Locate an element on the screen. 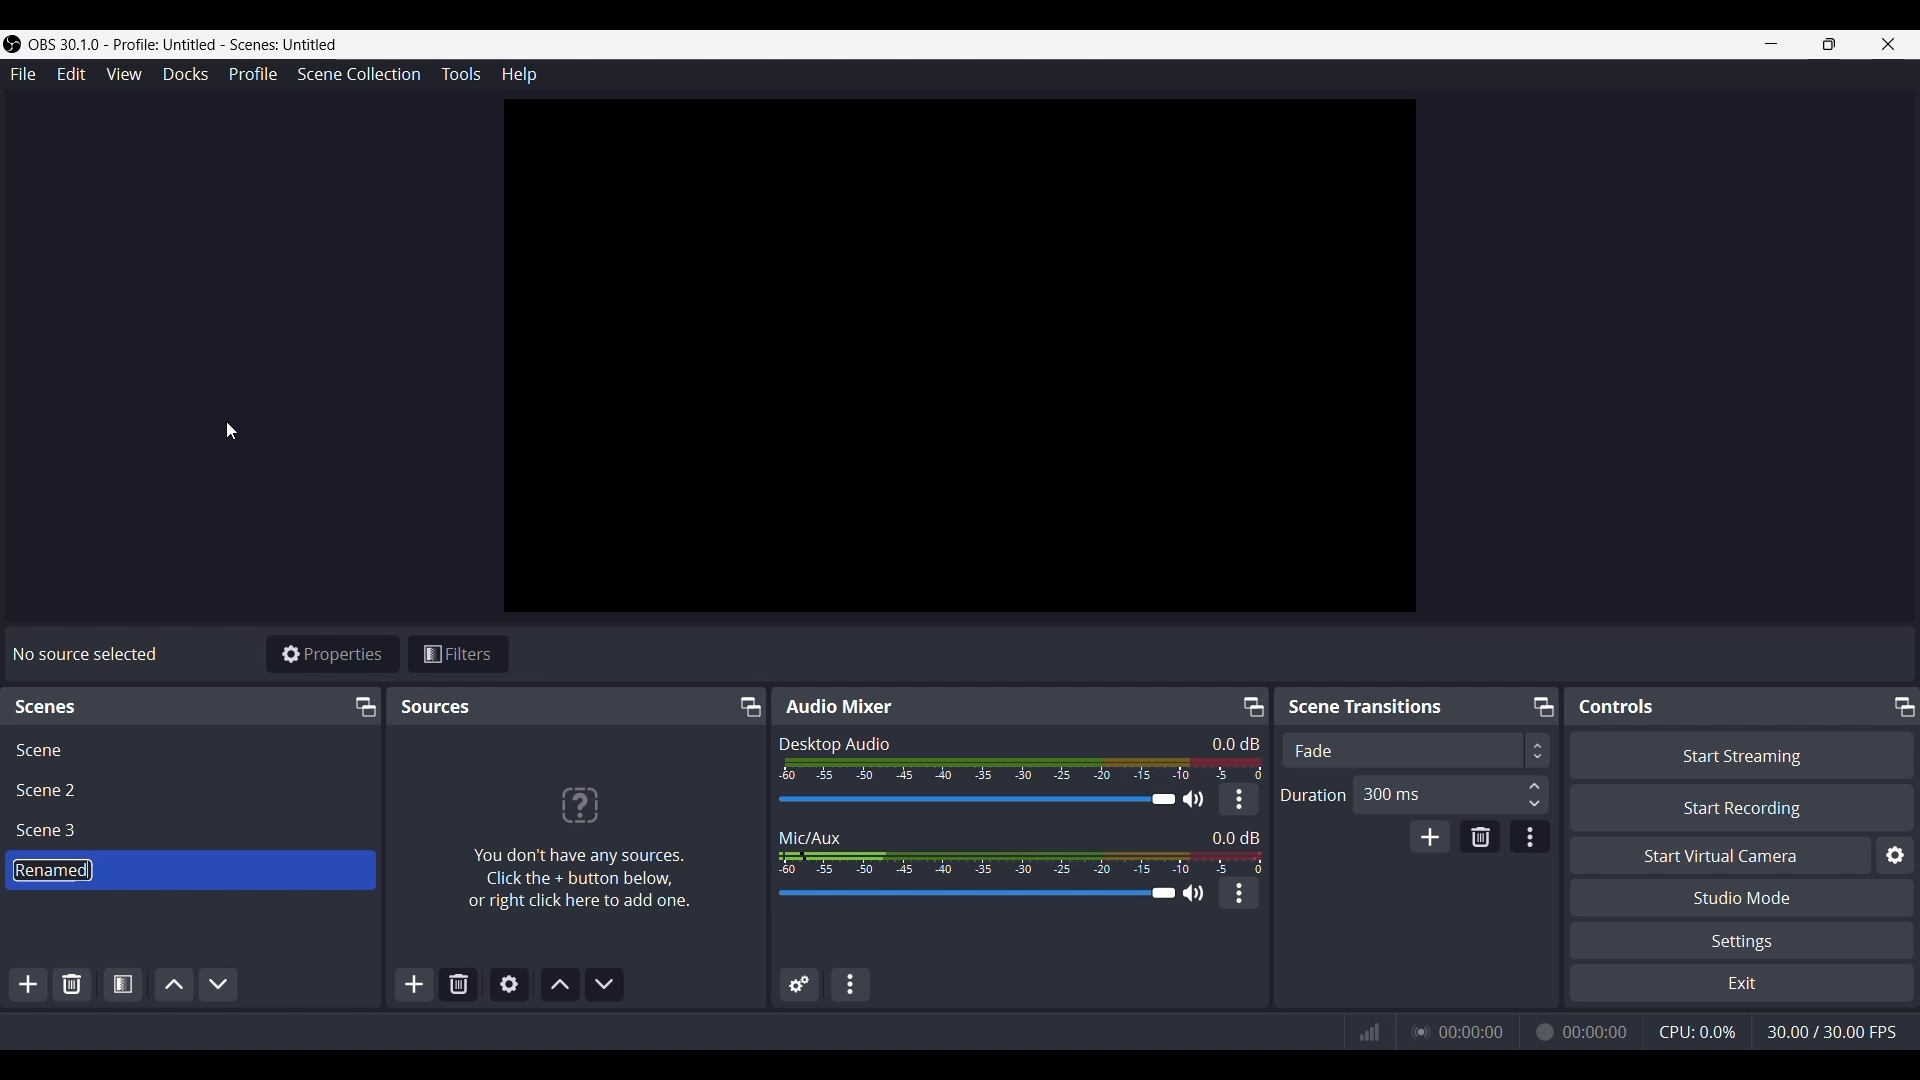 Image resolution: width=1920 pixels, height=1080 pixels. Duration Input is located at coordinates (1534, 794).